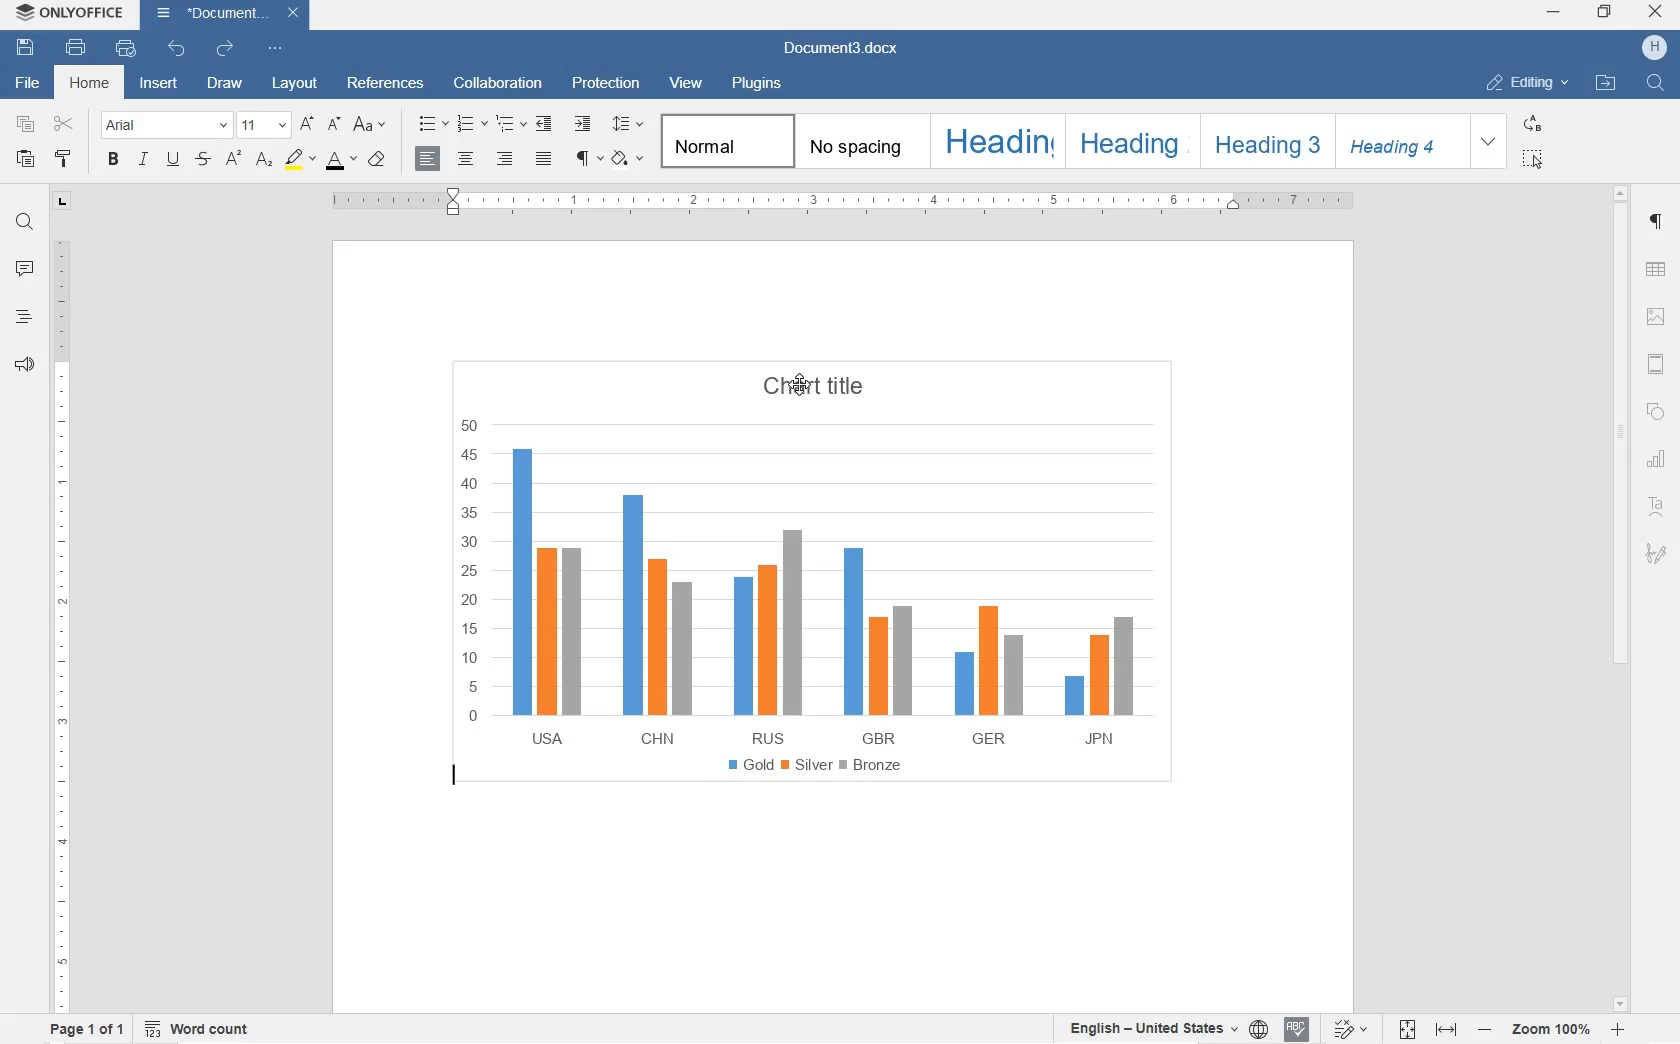 This screenshot has width=1680, height=1044. Describe the element at coordinates (1655, 504) in the screenshot. I see `TEXT ART` at that location.